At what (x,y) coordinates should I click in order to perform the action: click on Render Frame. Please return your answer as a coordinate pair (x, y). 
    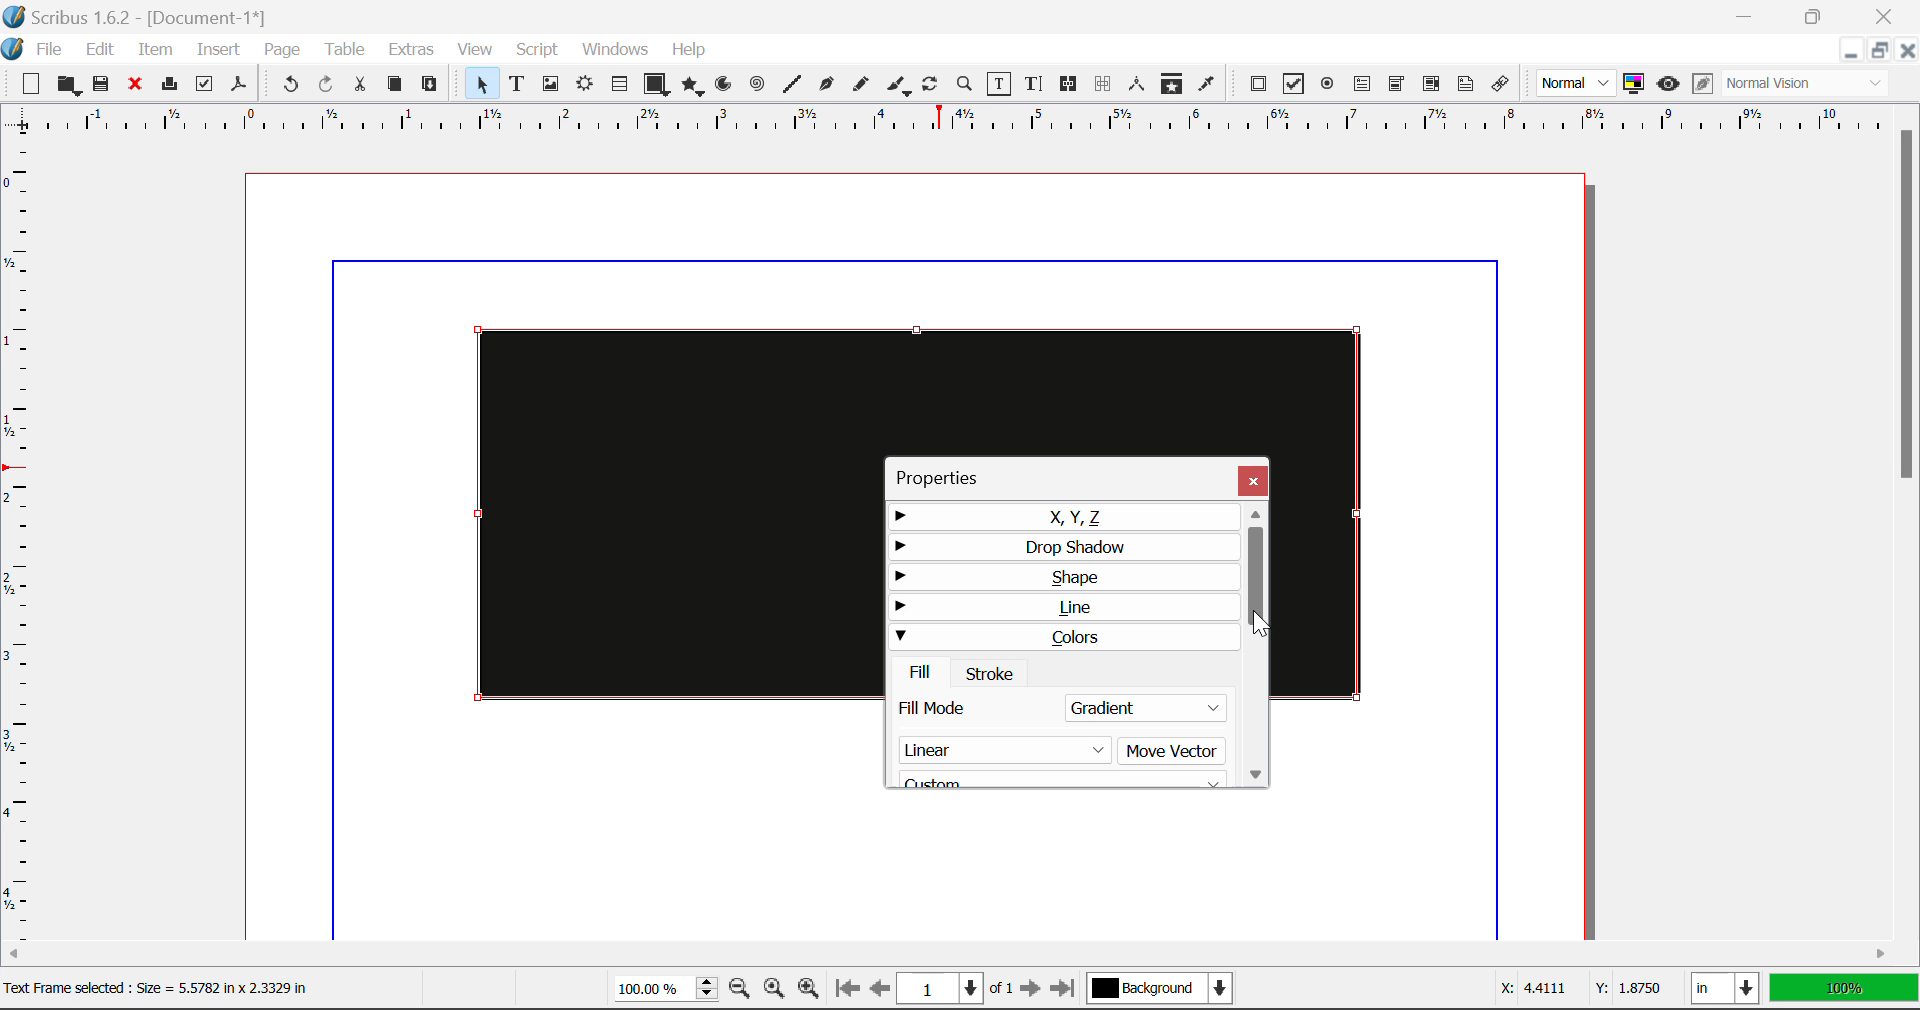
    Looking at the image, I should click on (584, 86).